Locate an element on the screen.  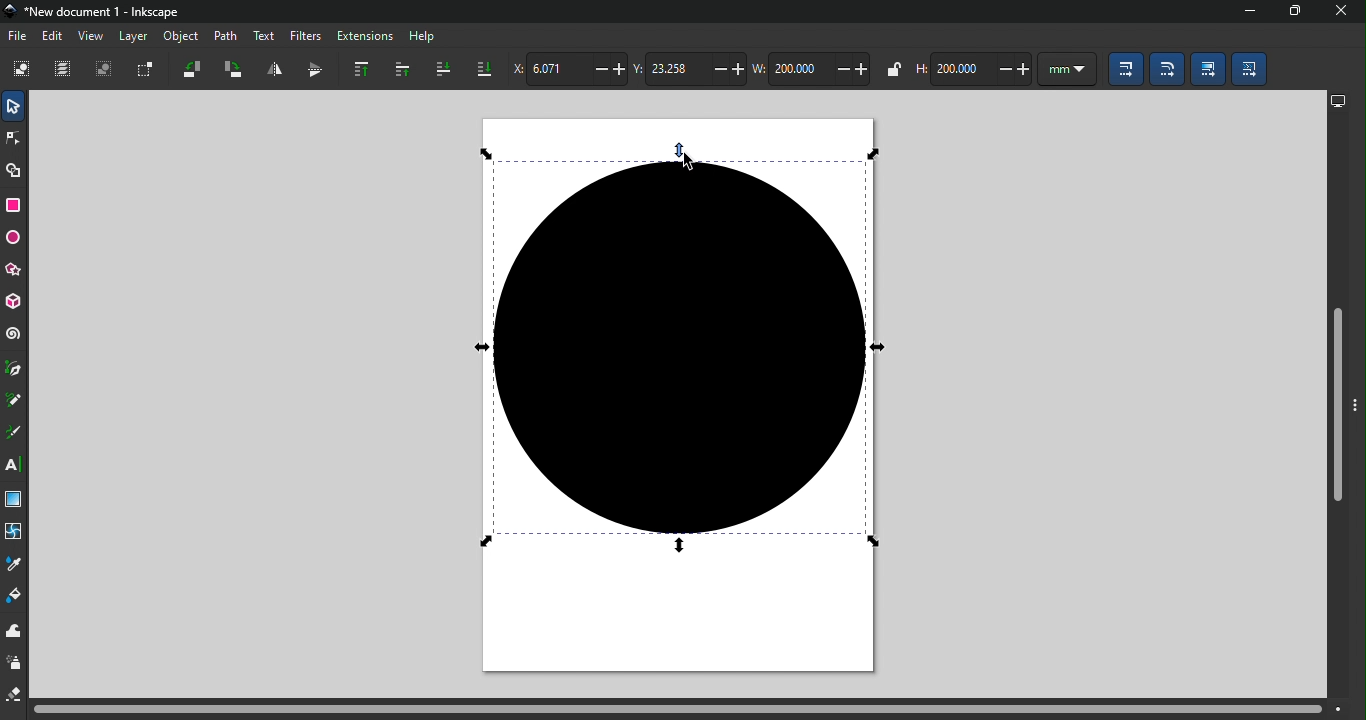
Select all in all layers is located at coordinates (62, 70).